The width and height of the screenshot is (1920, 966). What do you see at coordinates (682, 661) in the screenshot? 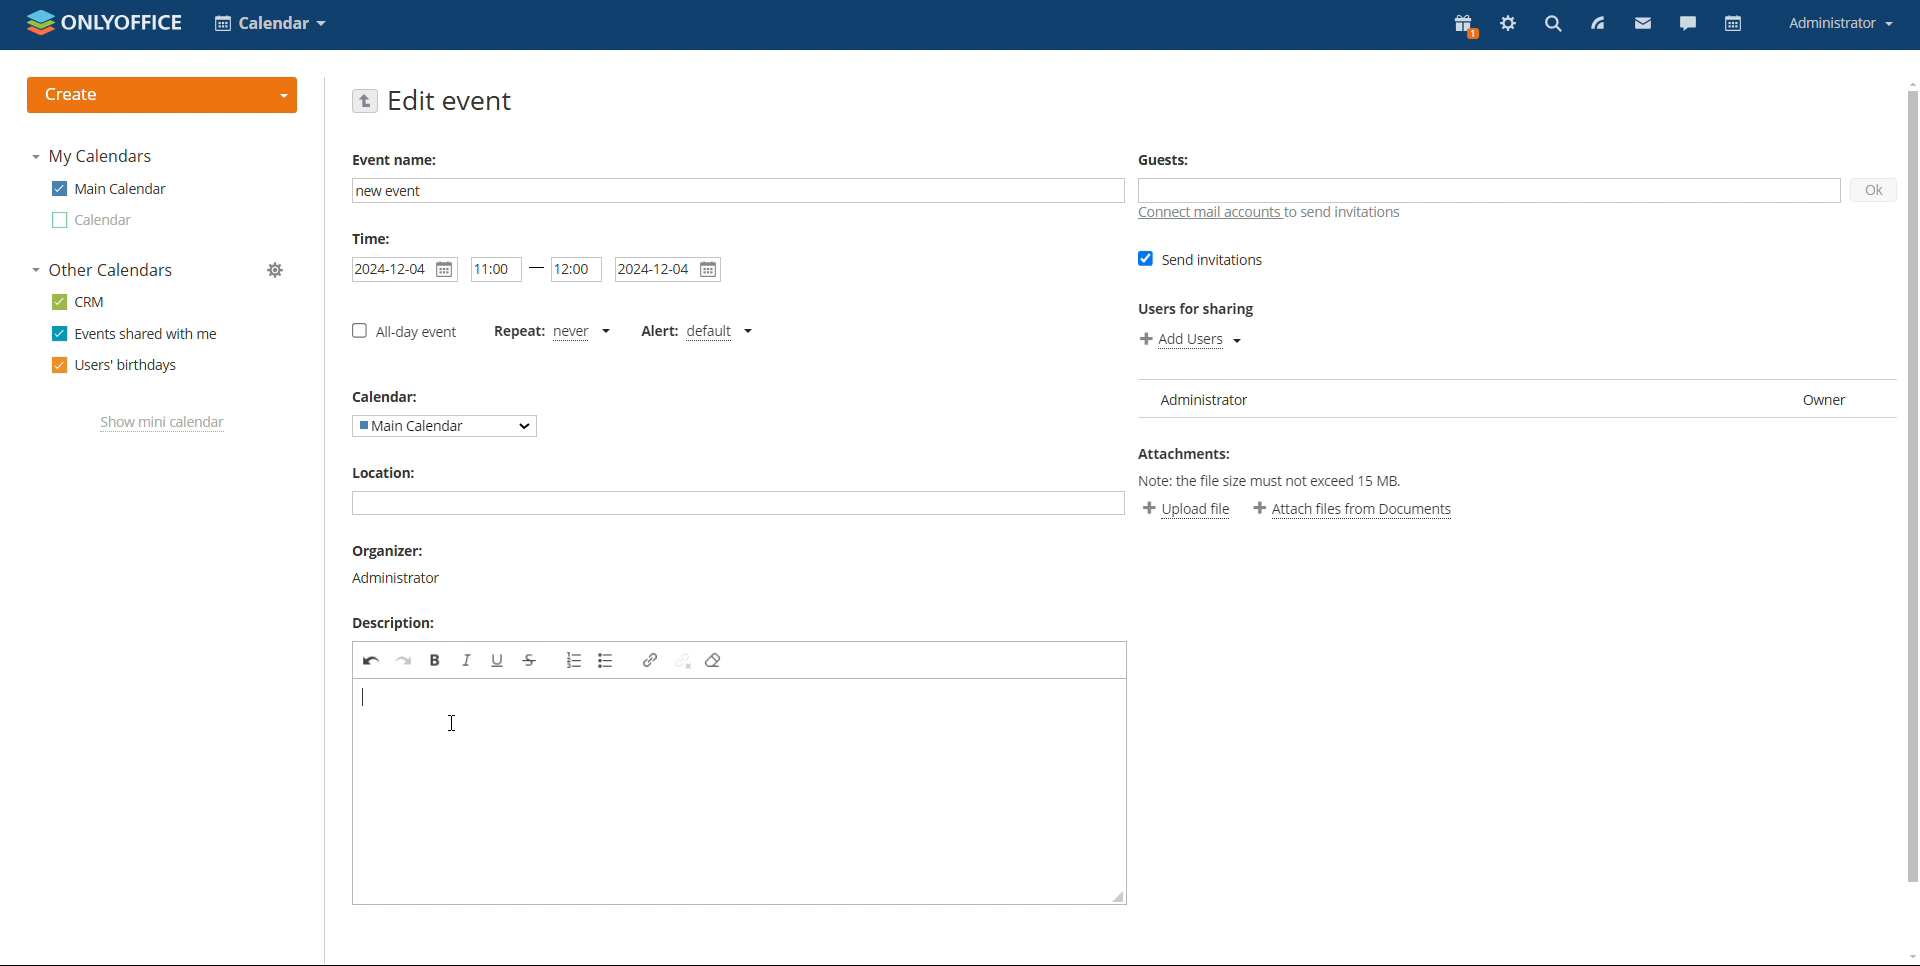
I see `unlink` at bounding box center [682, 661].